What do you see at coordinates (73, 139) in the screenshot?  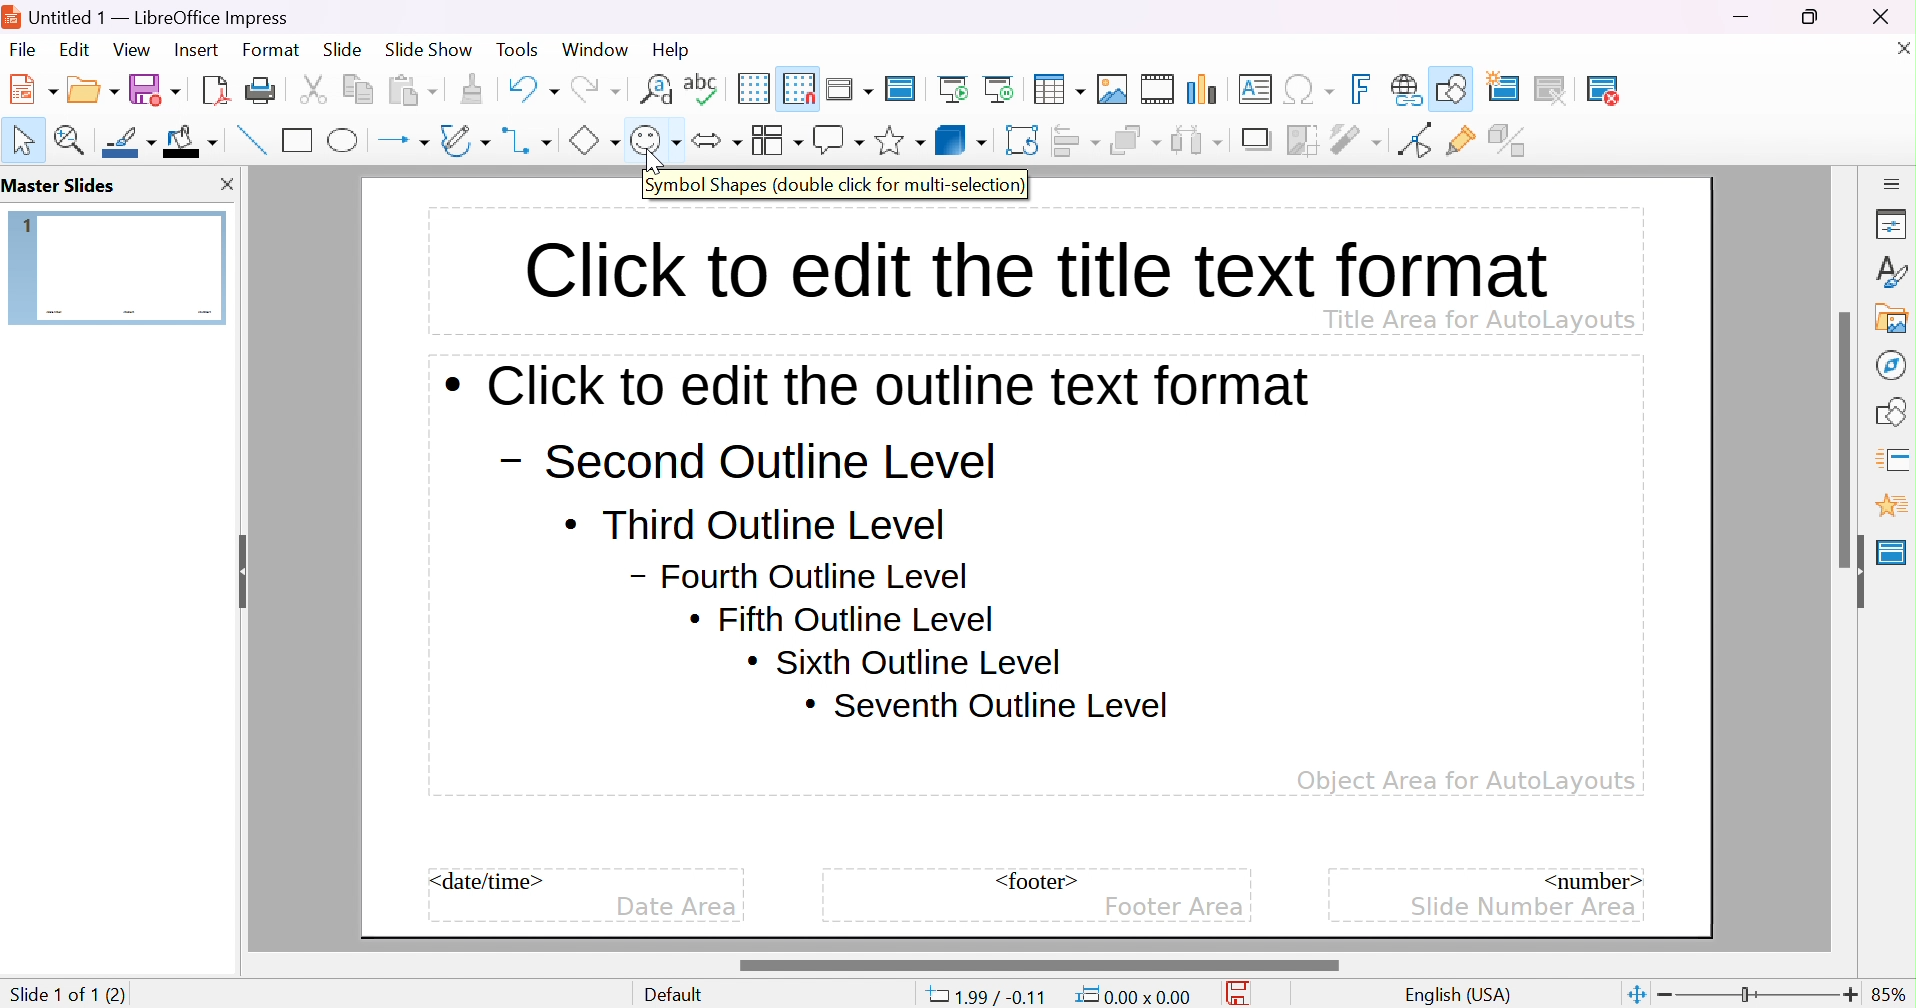 I see `zoom & pan` at bounding box center [73, 139].